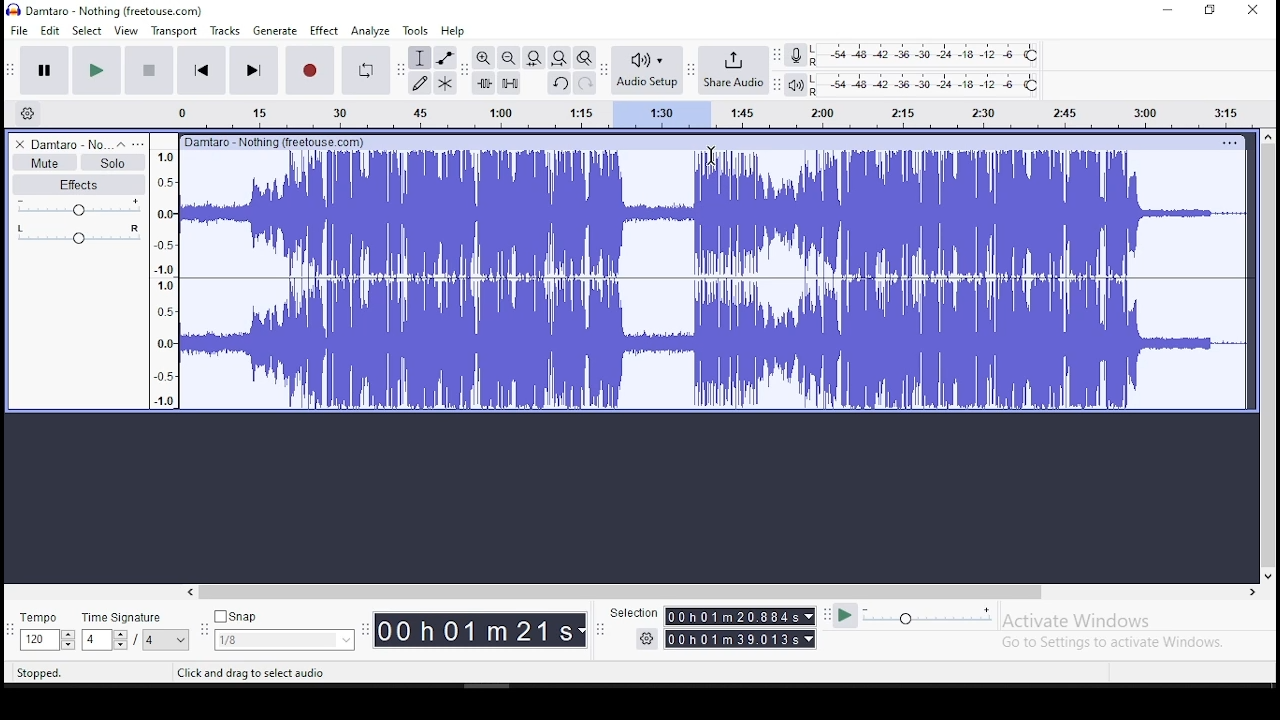 The width and height of the screenshot is (1280, 720). I want to click on playback level, so click(926, 85).